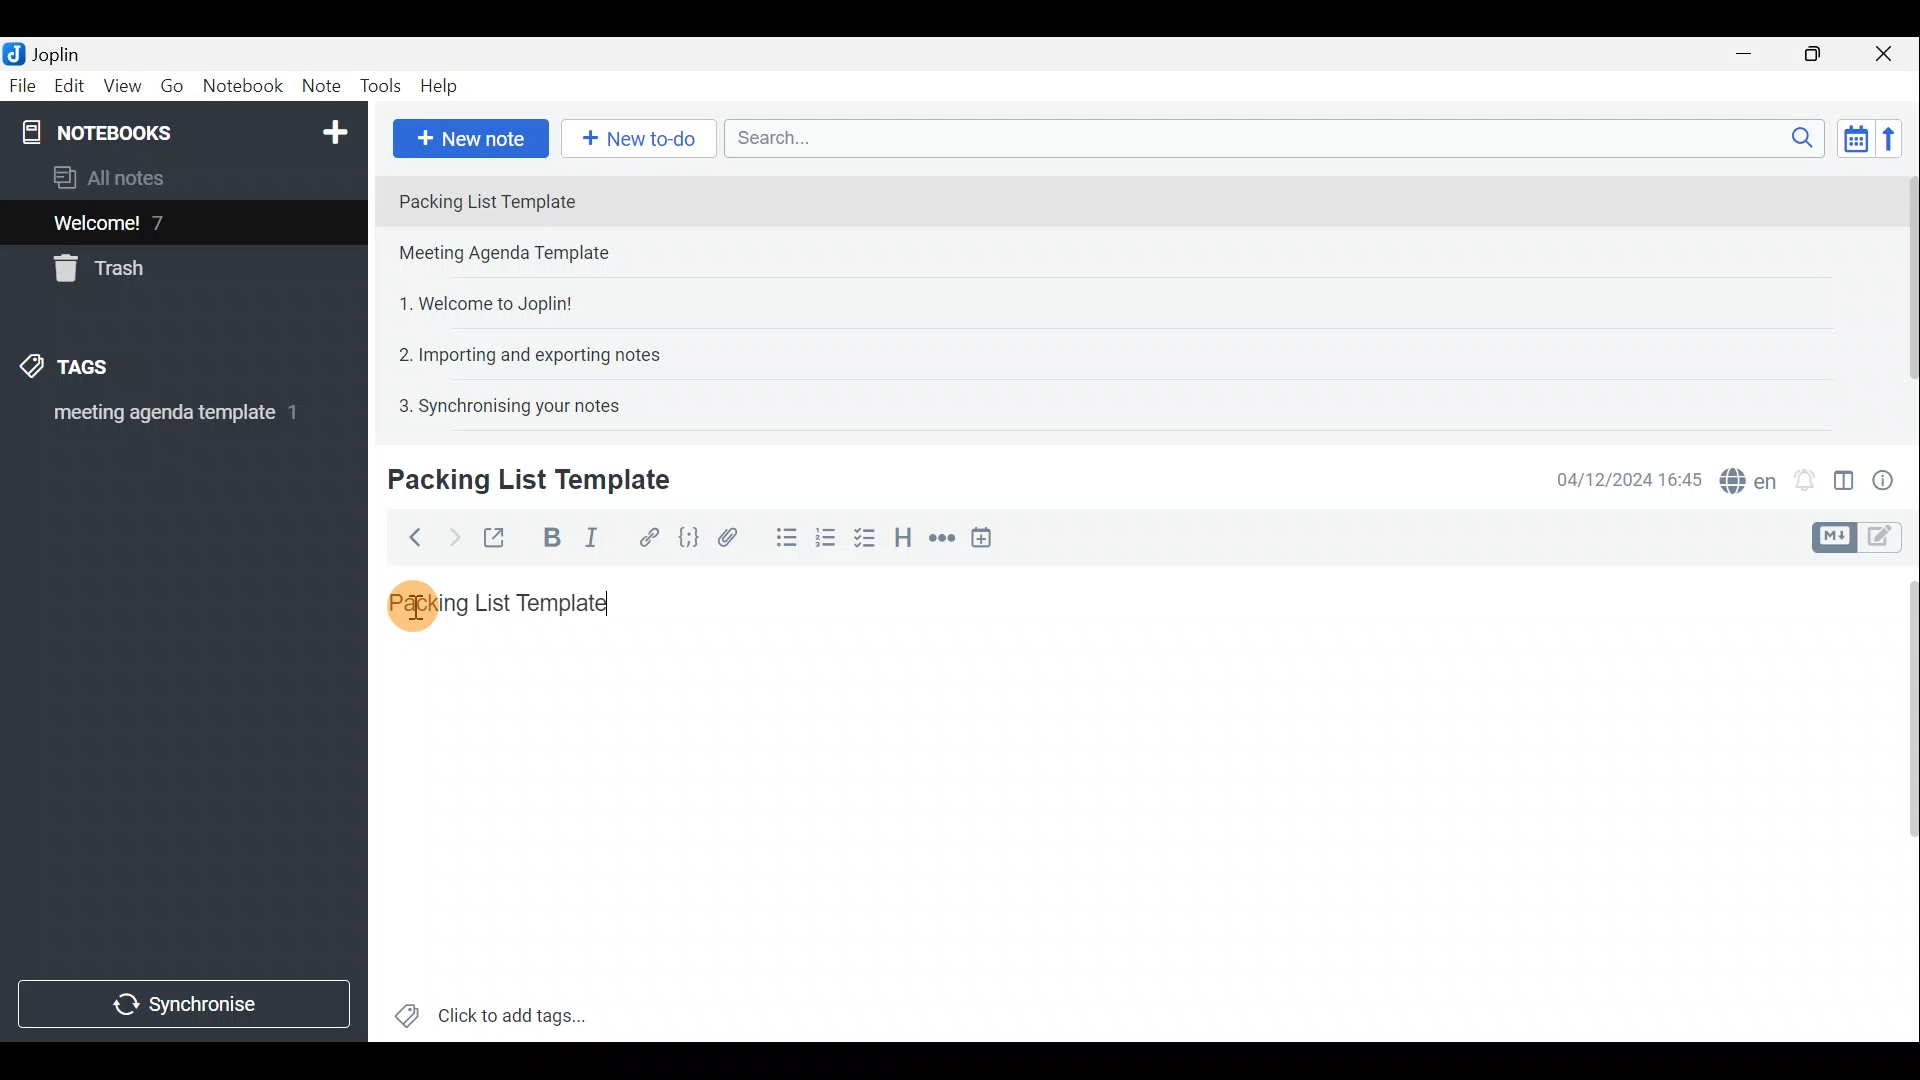  I want to click on Hyperlink, so click(645, 535).